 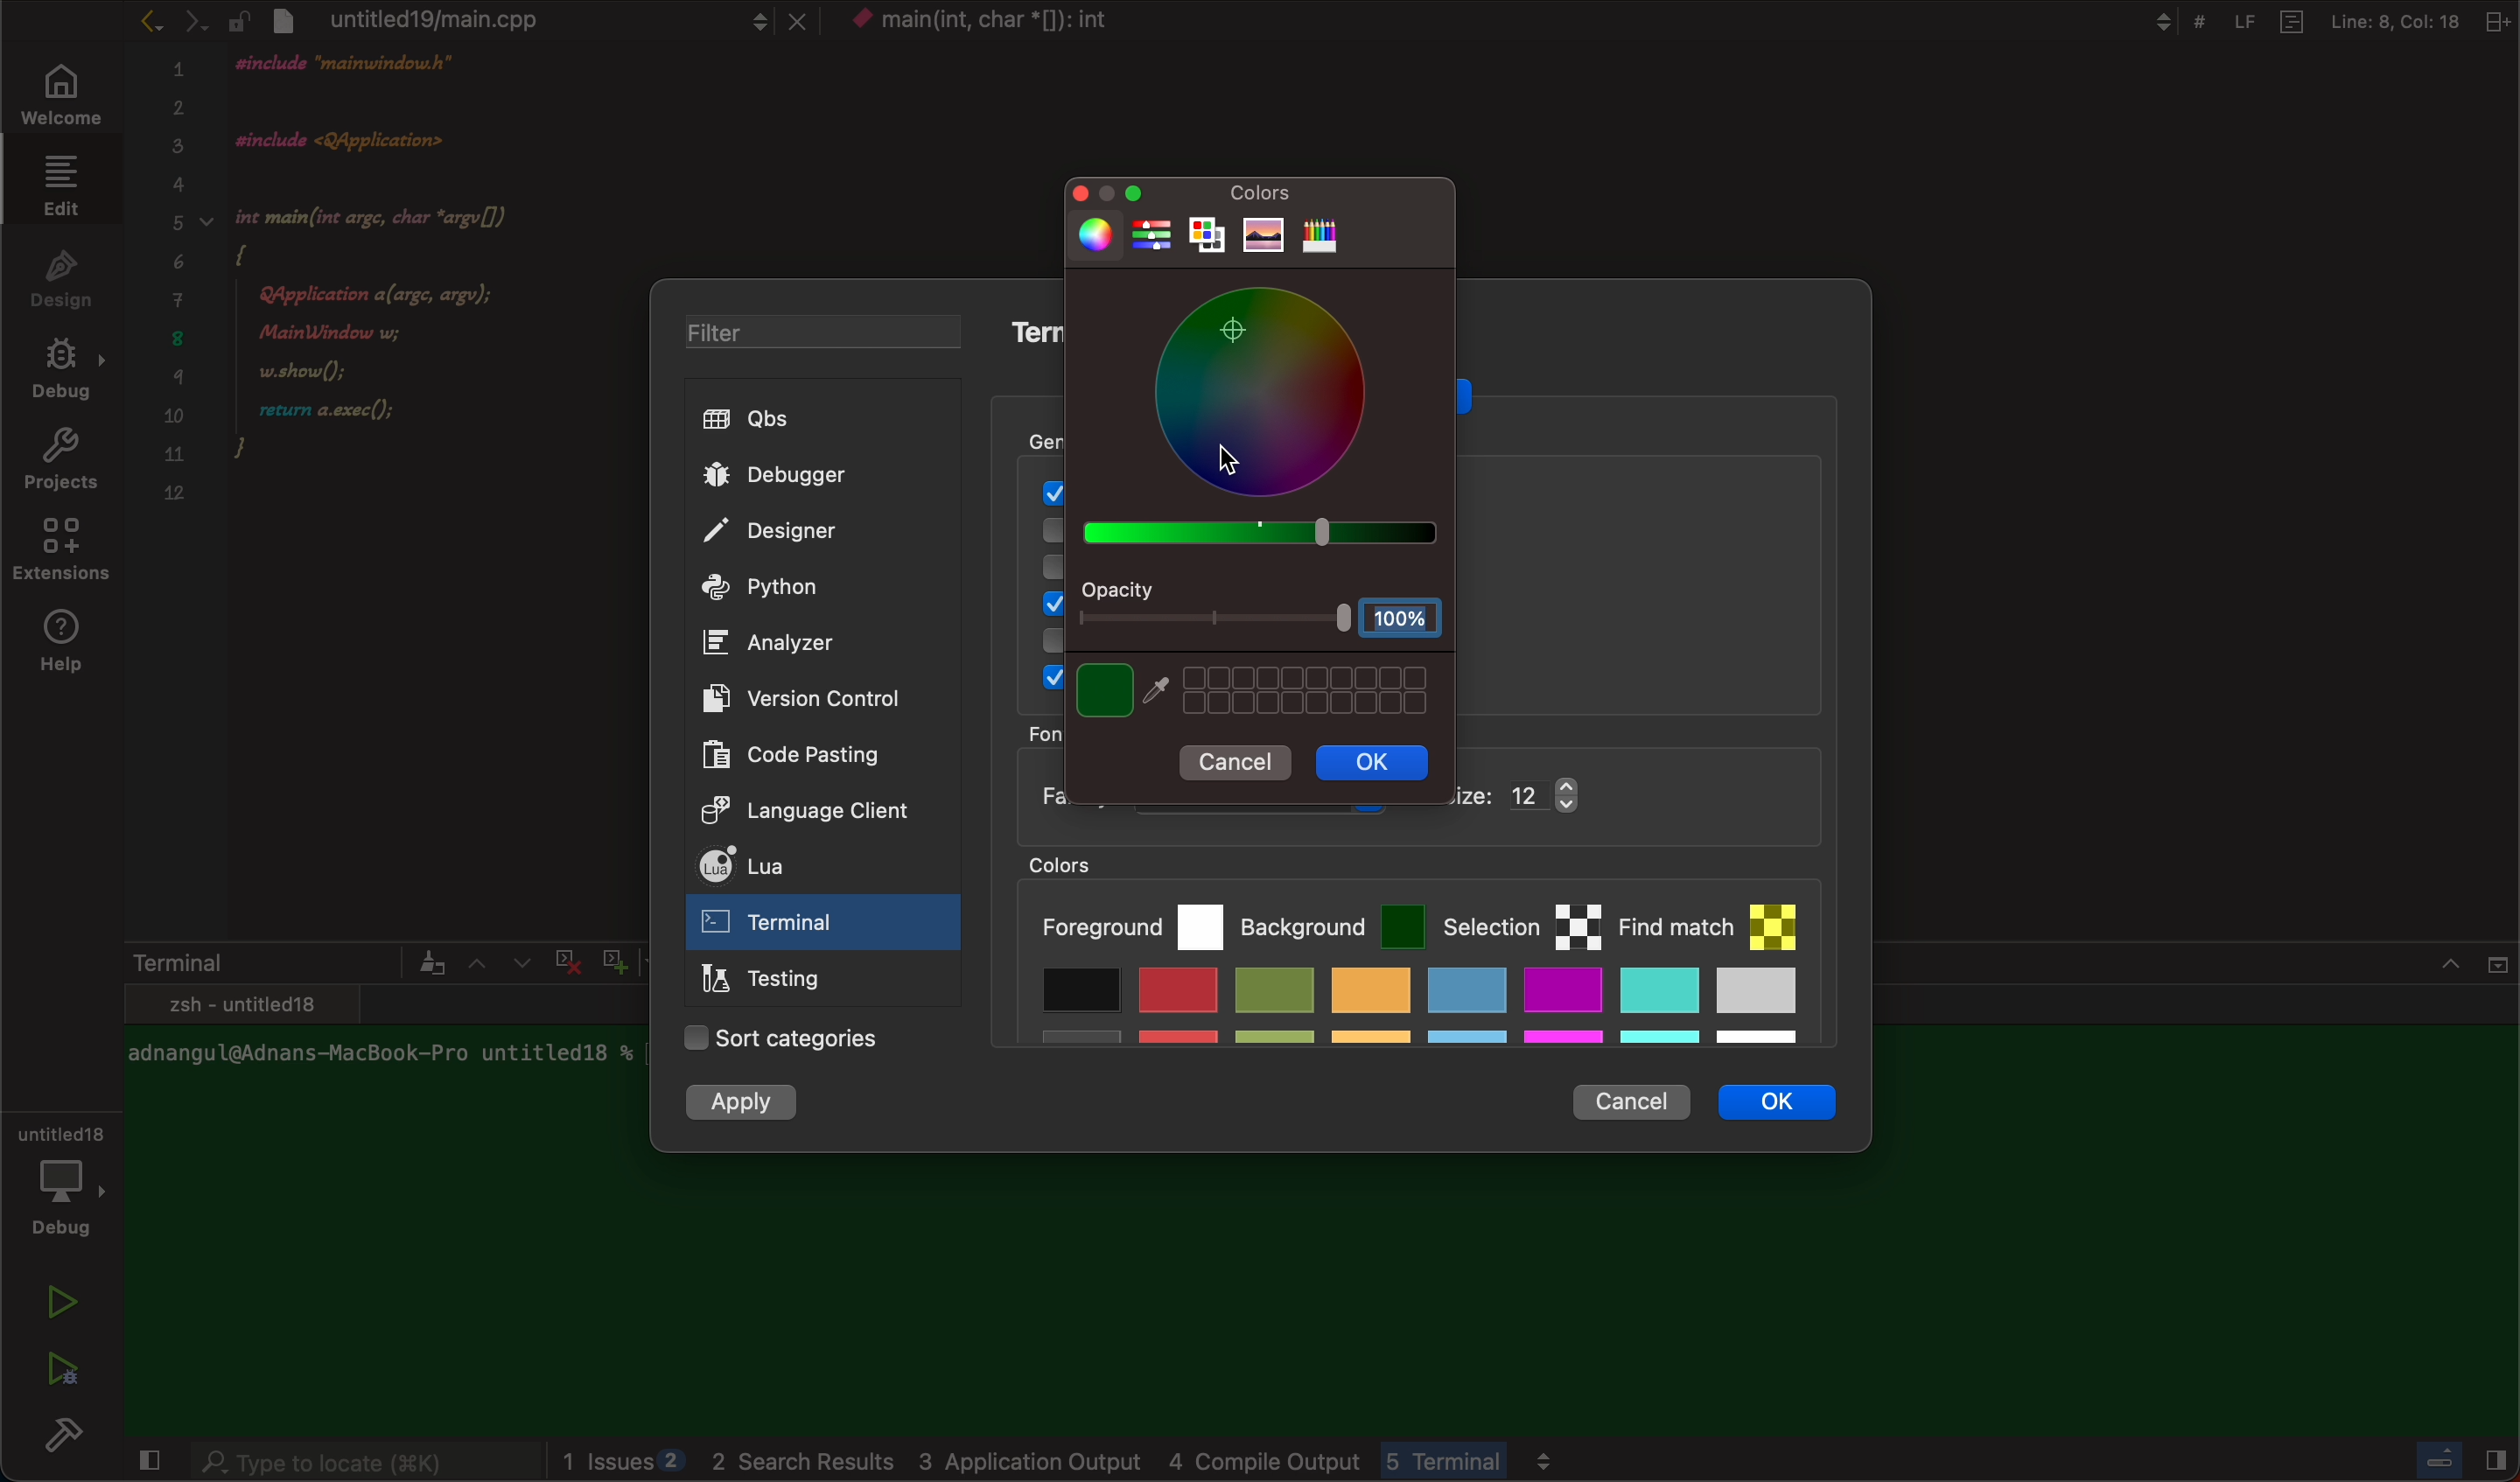 What do you see at coordinates (779, 643) in the screenshot?
I see `analyzer` at bounding box center [779, 643].